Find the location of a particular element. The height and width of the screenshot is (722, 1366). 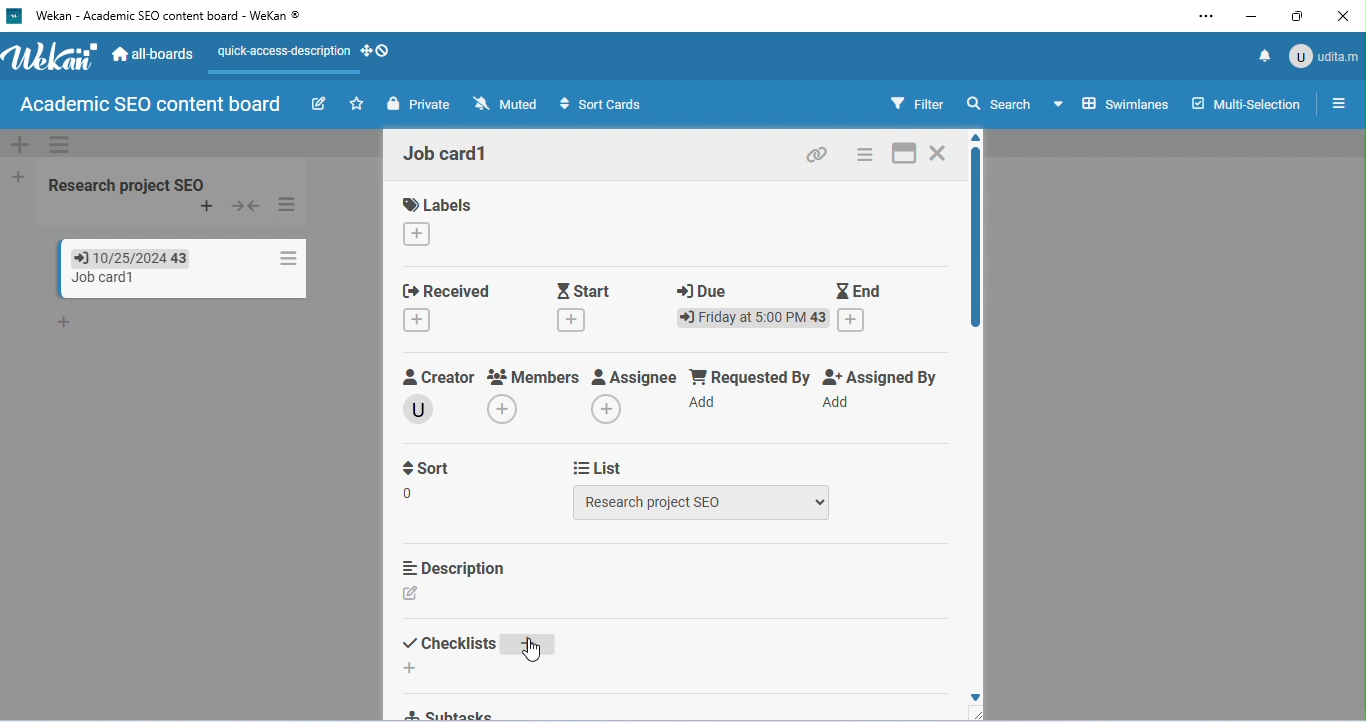

add assignee name is located at coordinates (608, 409).